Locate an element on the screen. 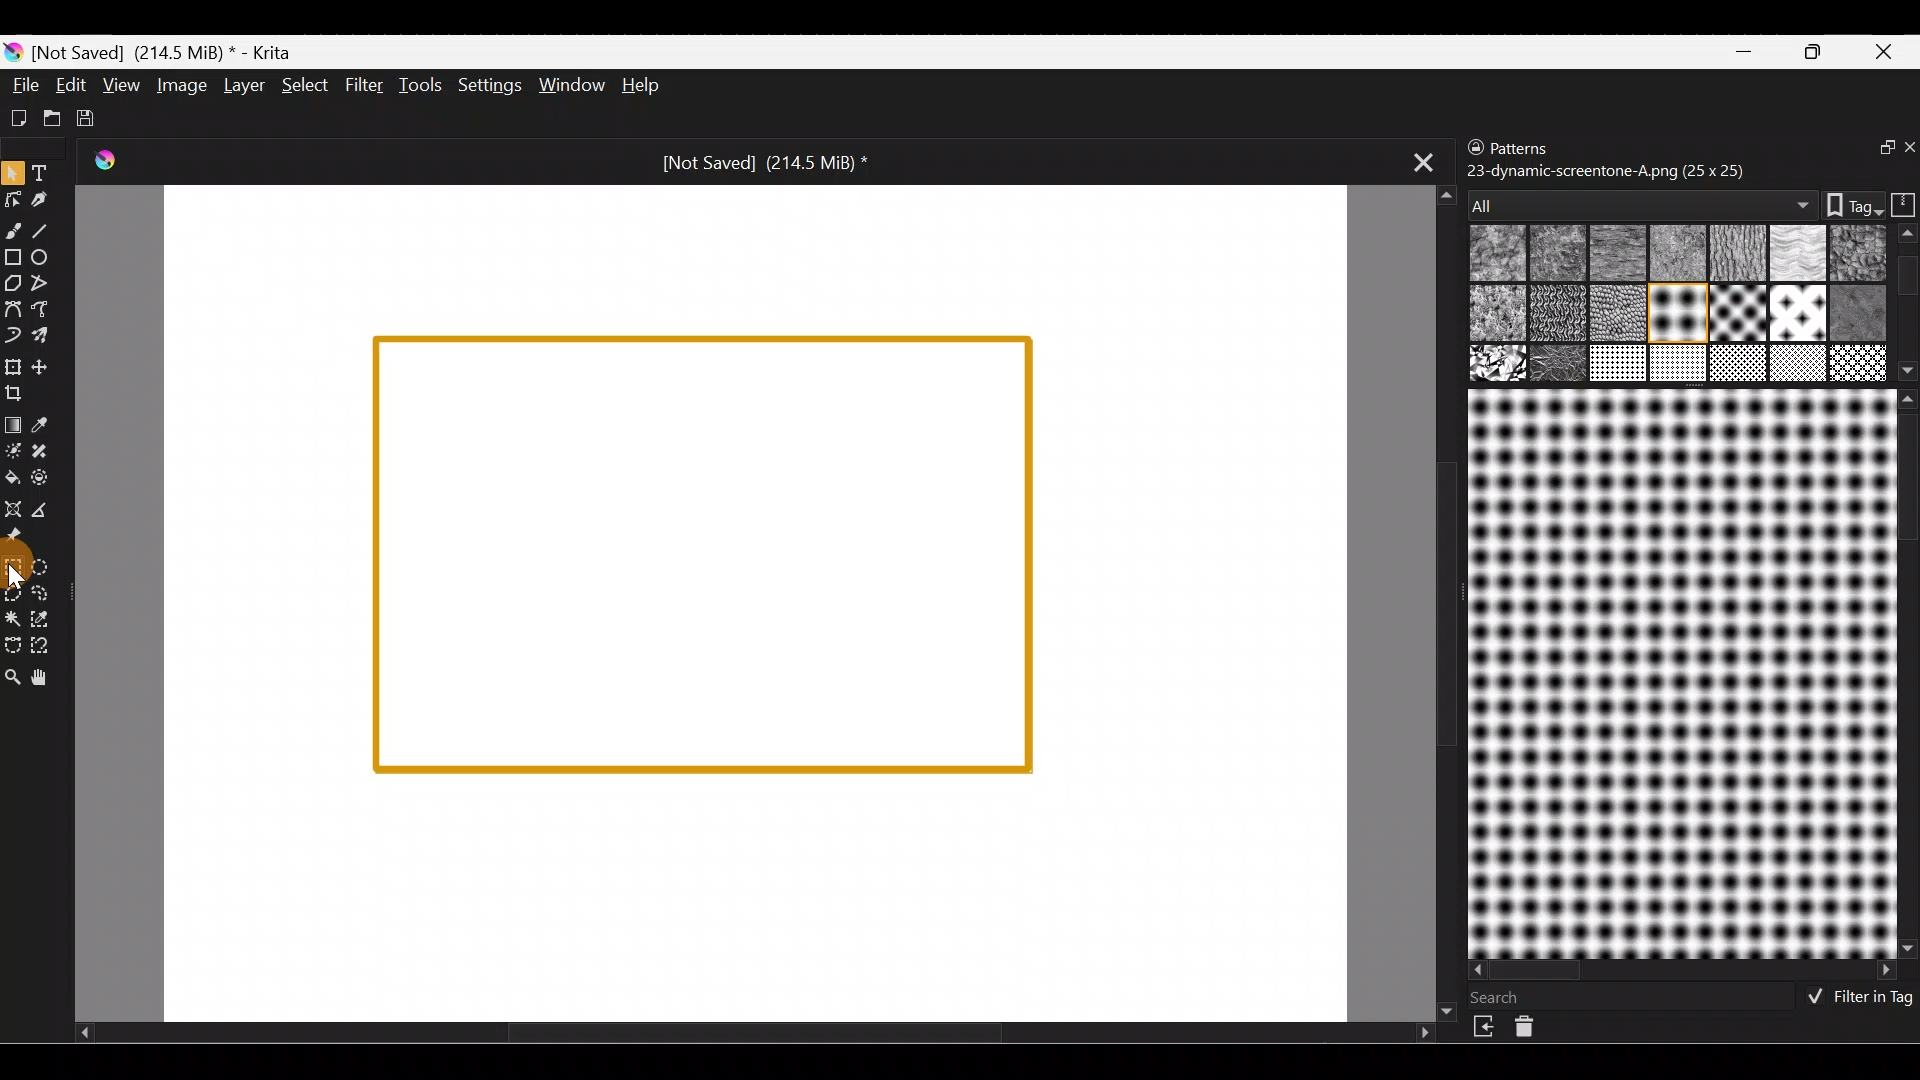 The width and height of the screenshot is (1920, 1080). Pan tool is located at coordinates (49, 678).